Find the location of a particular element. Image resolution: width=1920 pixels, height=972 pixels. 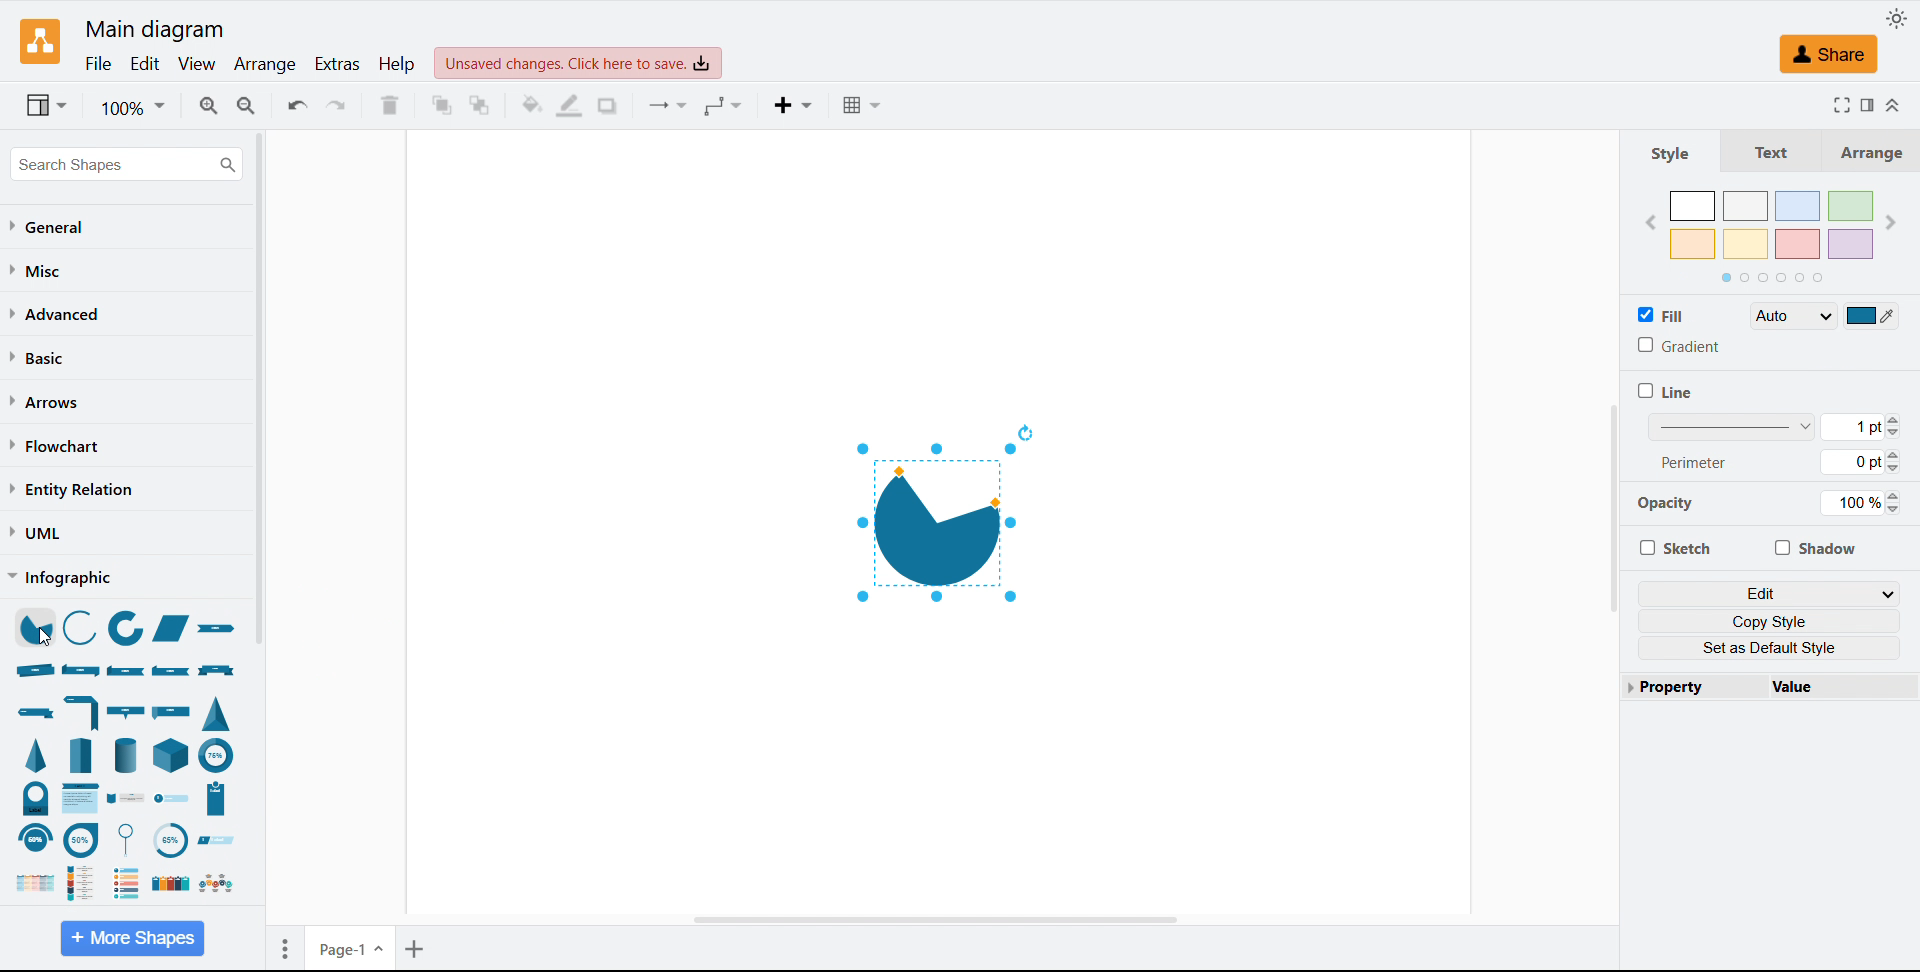

Miscellaneous  is located at coordinates (41, 270).